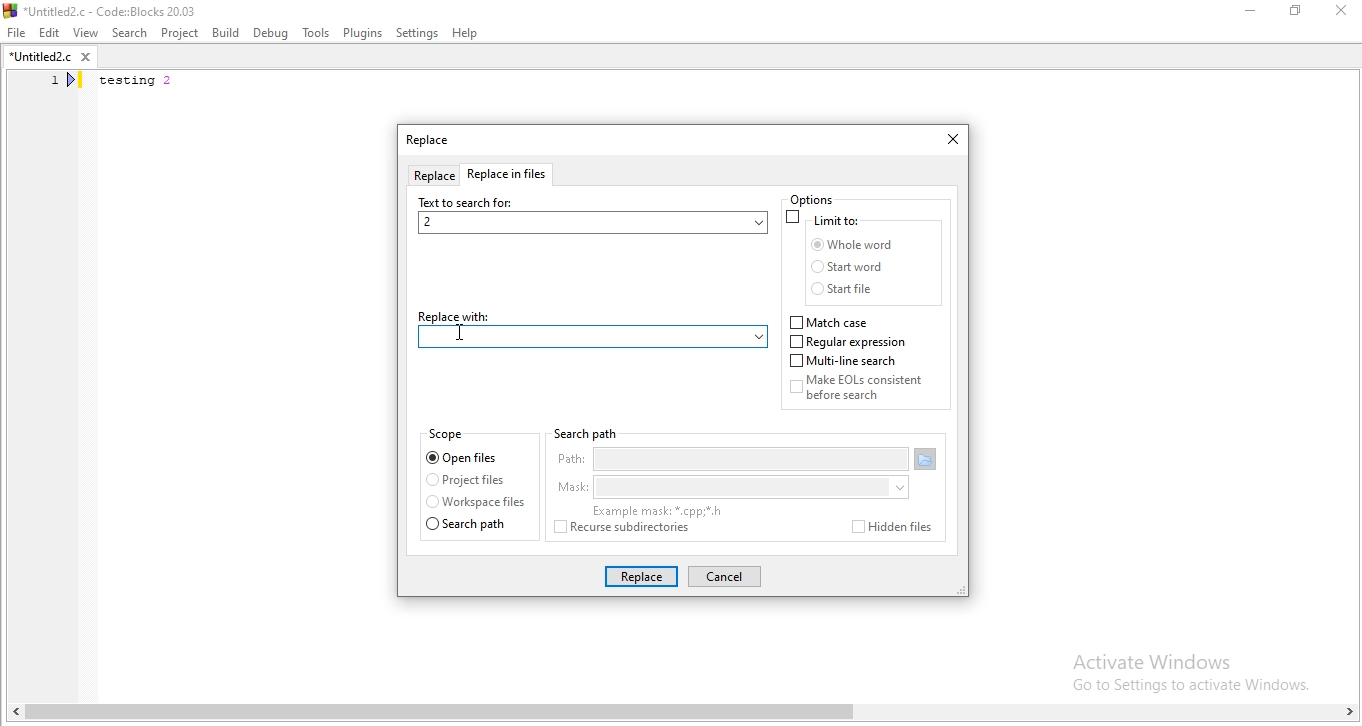 The height and width of the screenshot is (726, 1362). I want to click on line number, so click(65, 83).